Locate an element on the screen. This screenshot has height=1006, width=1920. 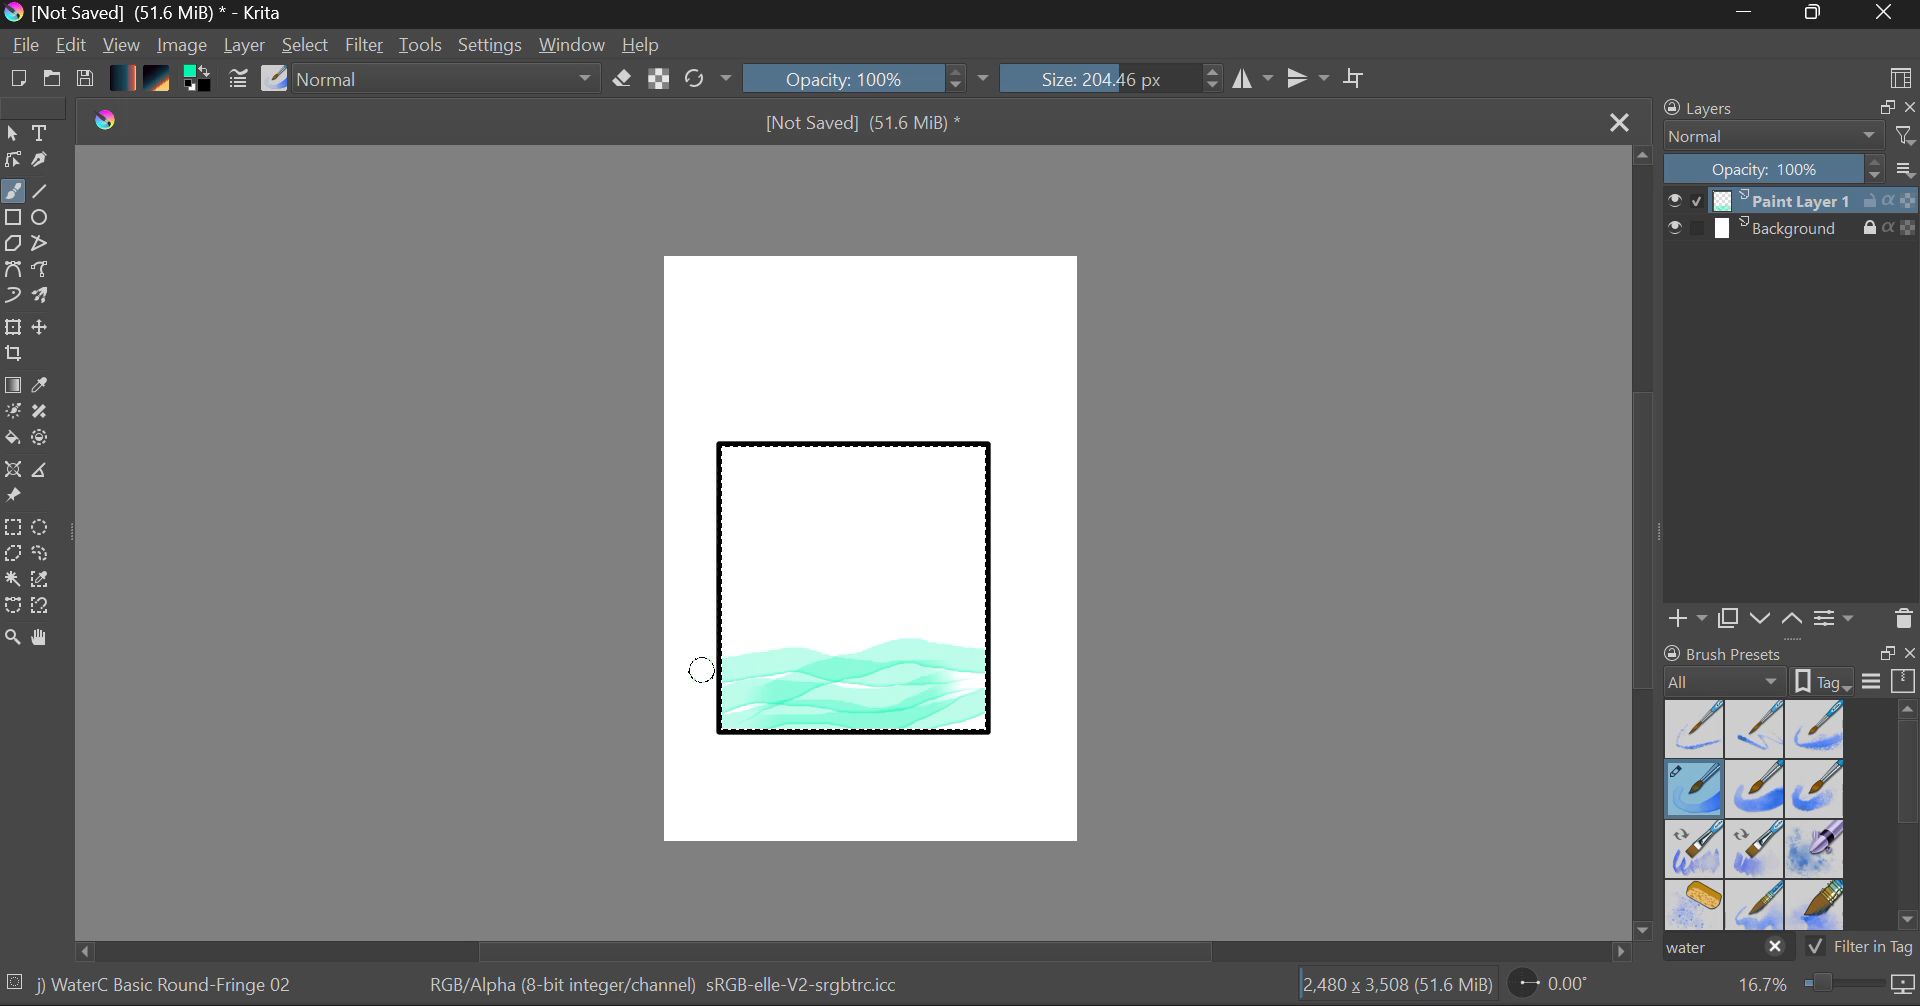
View is located at coordinates (122, 45).